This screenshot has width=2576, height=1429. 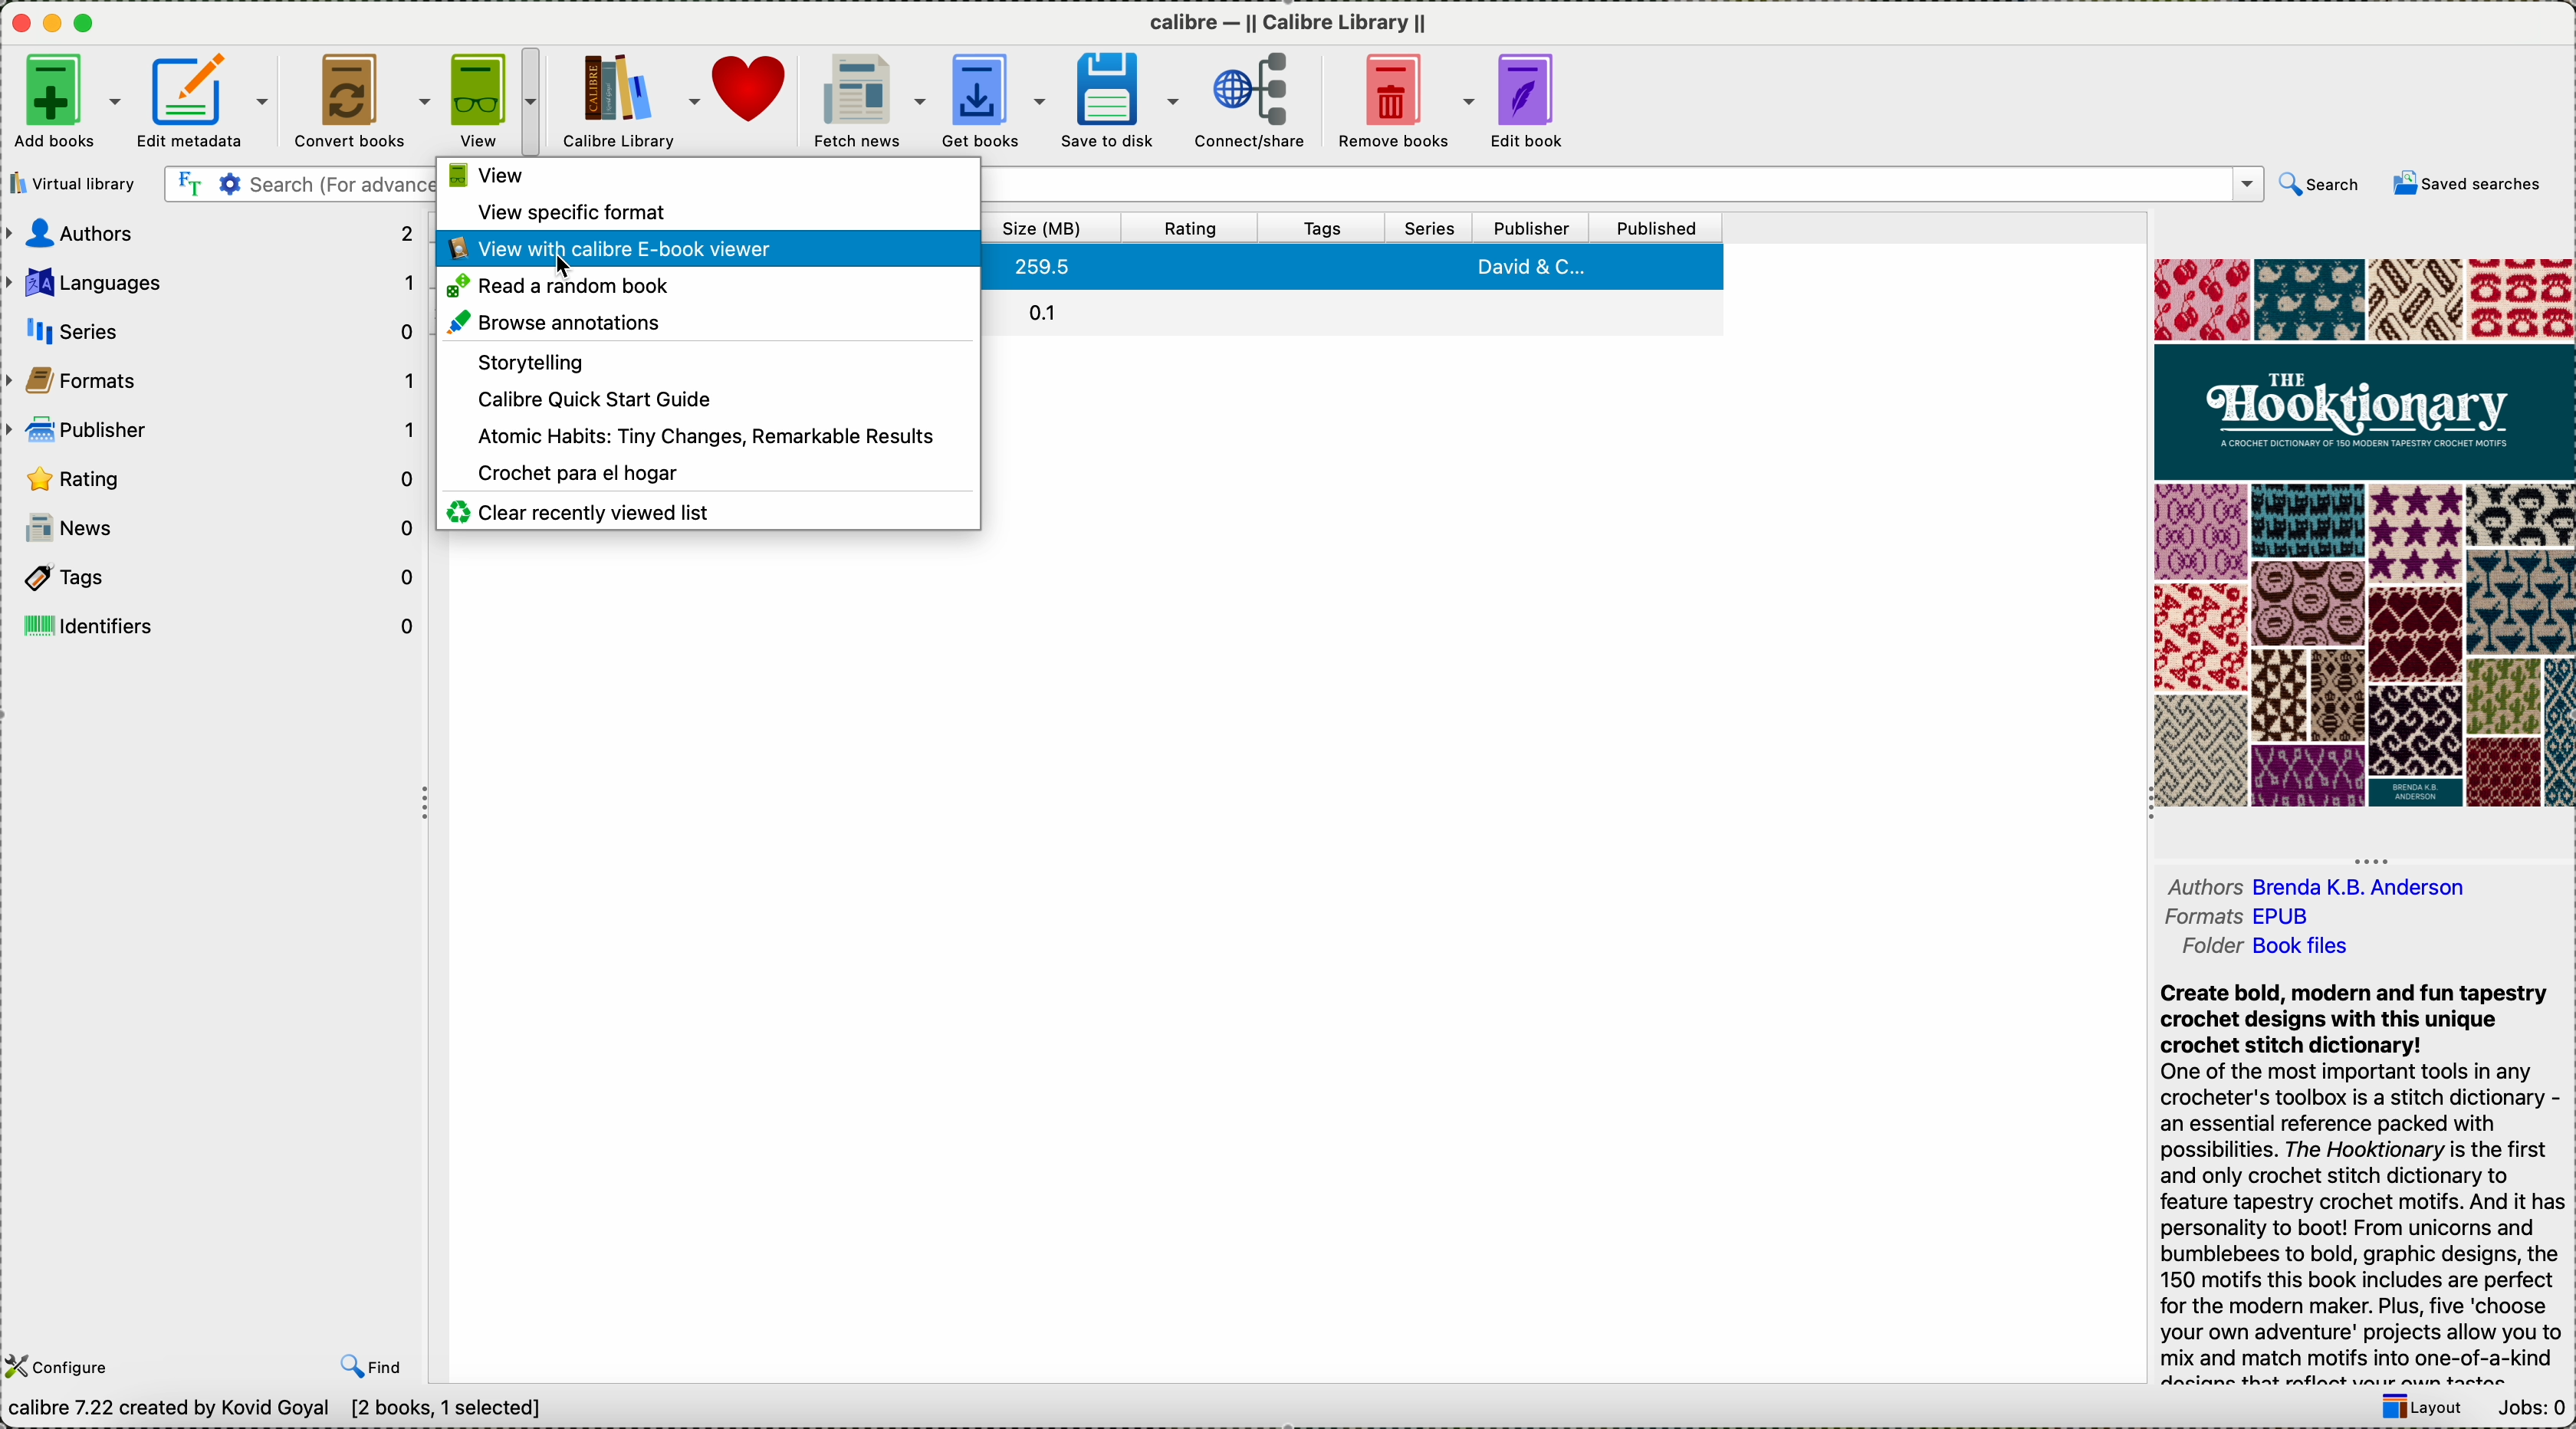 I want to click on series, so click(x=211, y=328).